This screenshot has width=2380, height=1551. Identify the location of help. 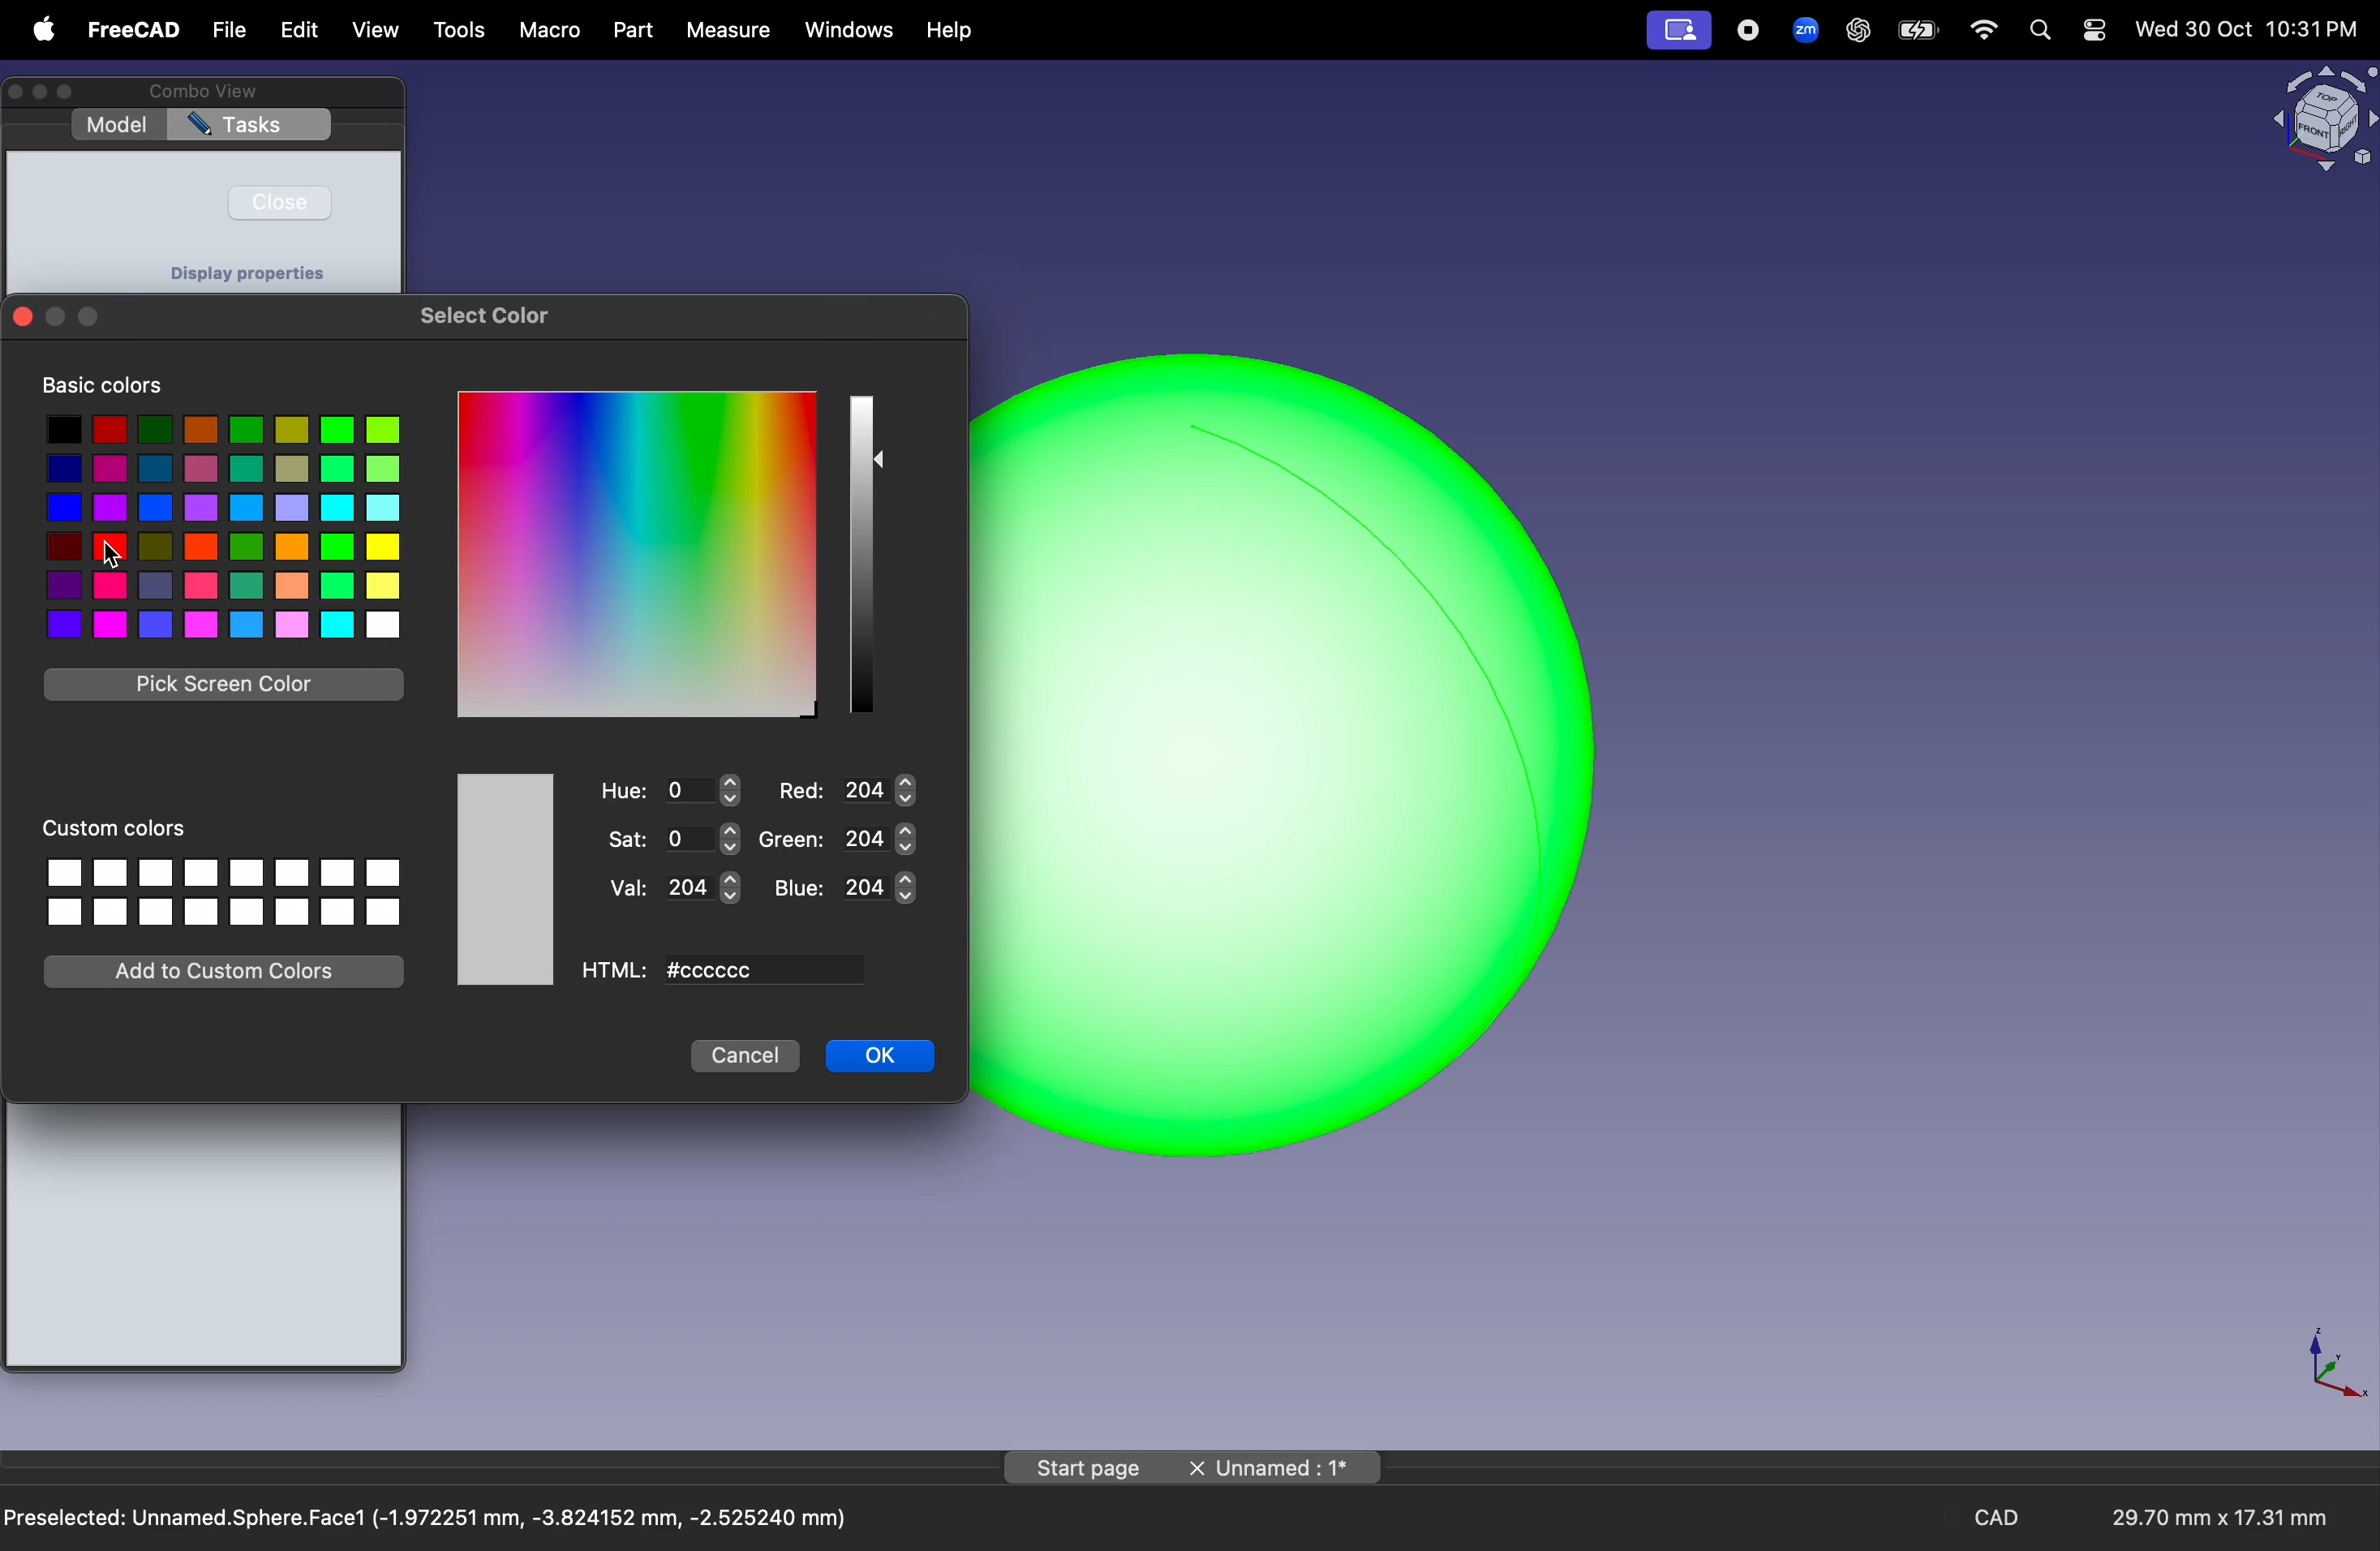
(953, 32).